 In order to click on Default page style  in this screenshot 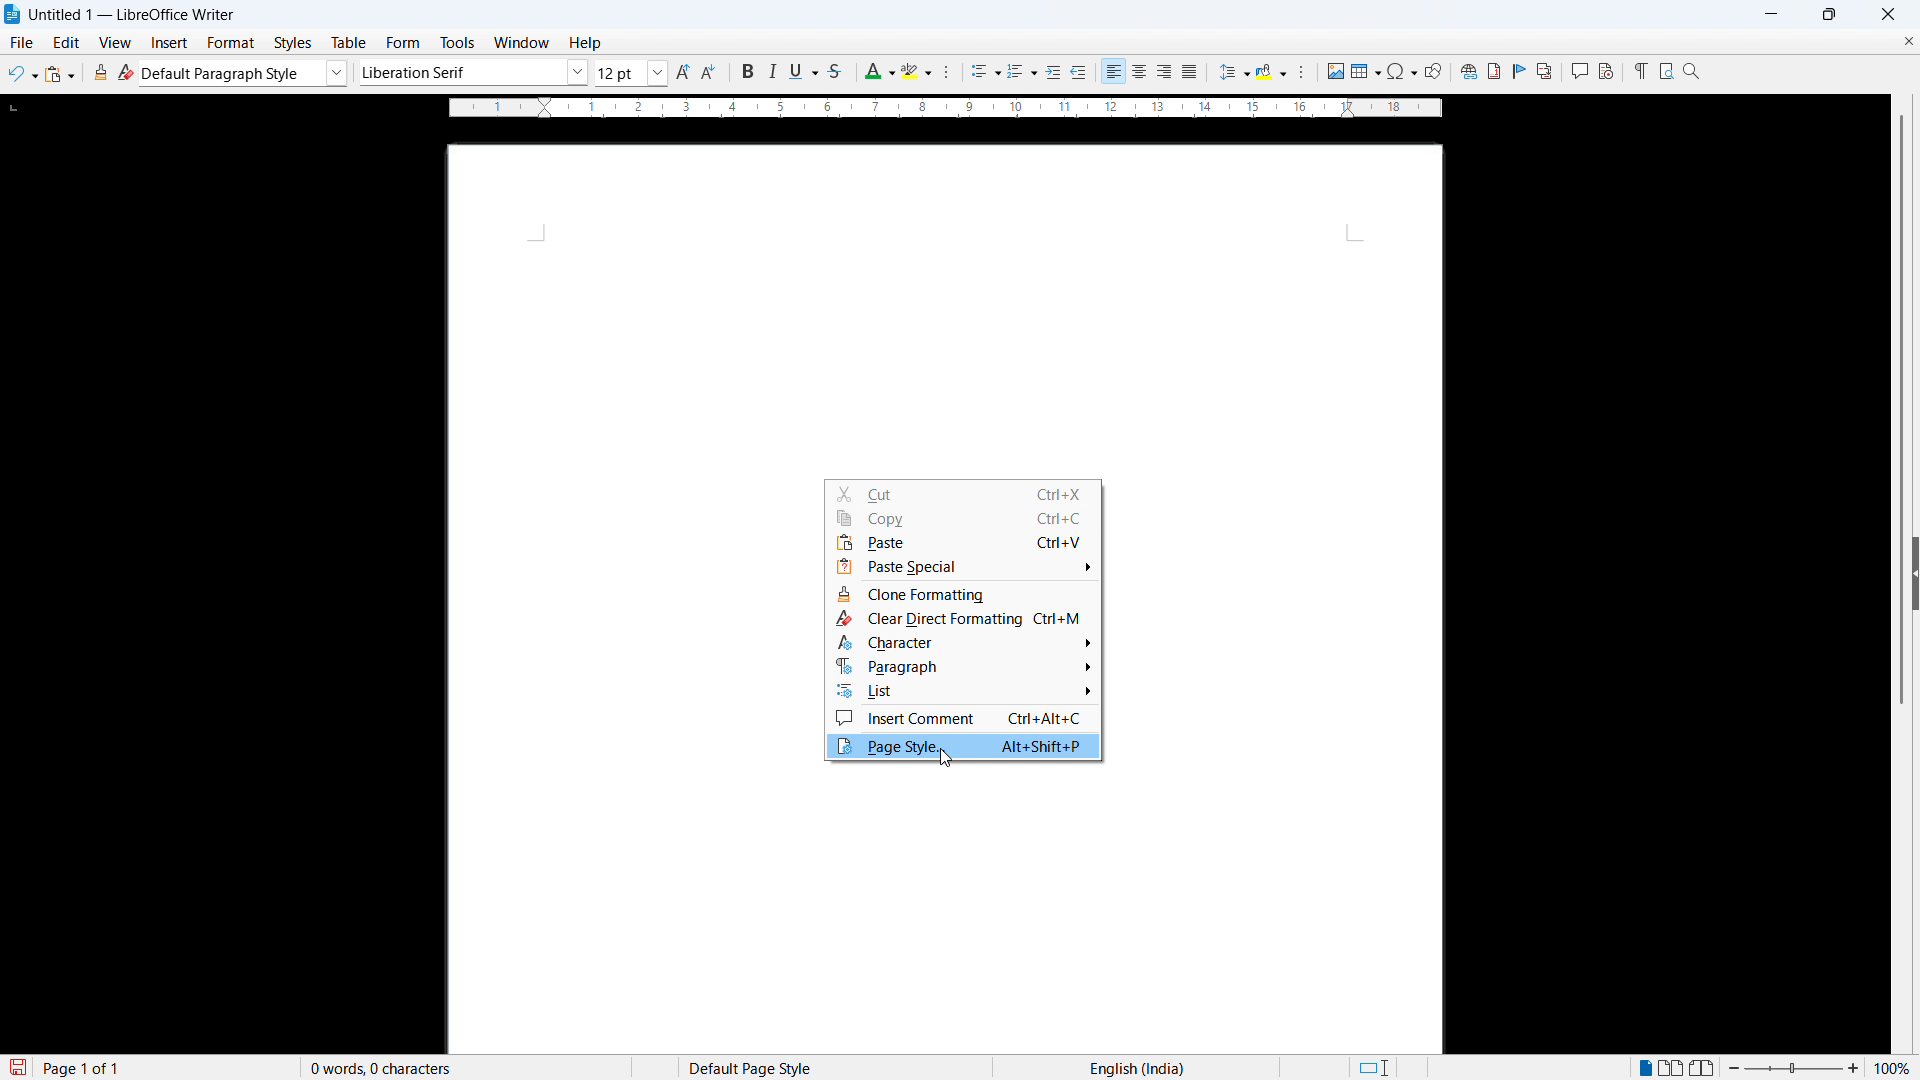, I will do `click(748, 1067)`.